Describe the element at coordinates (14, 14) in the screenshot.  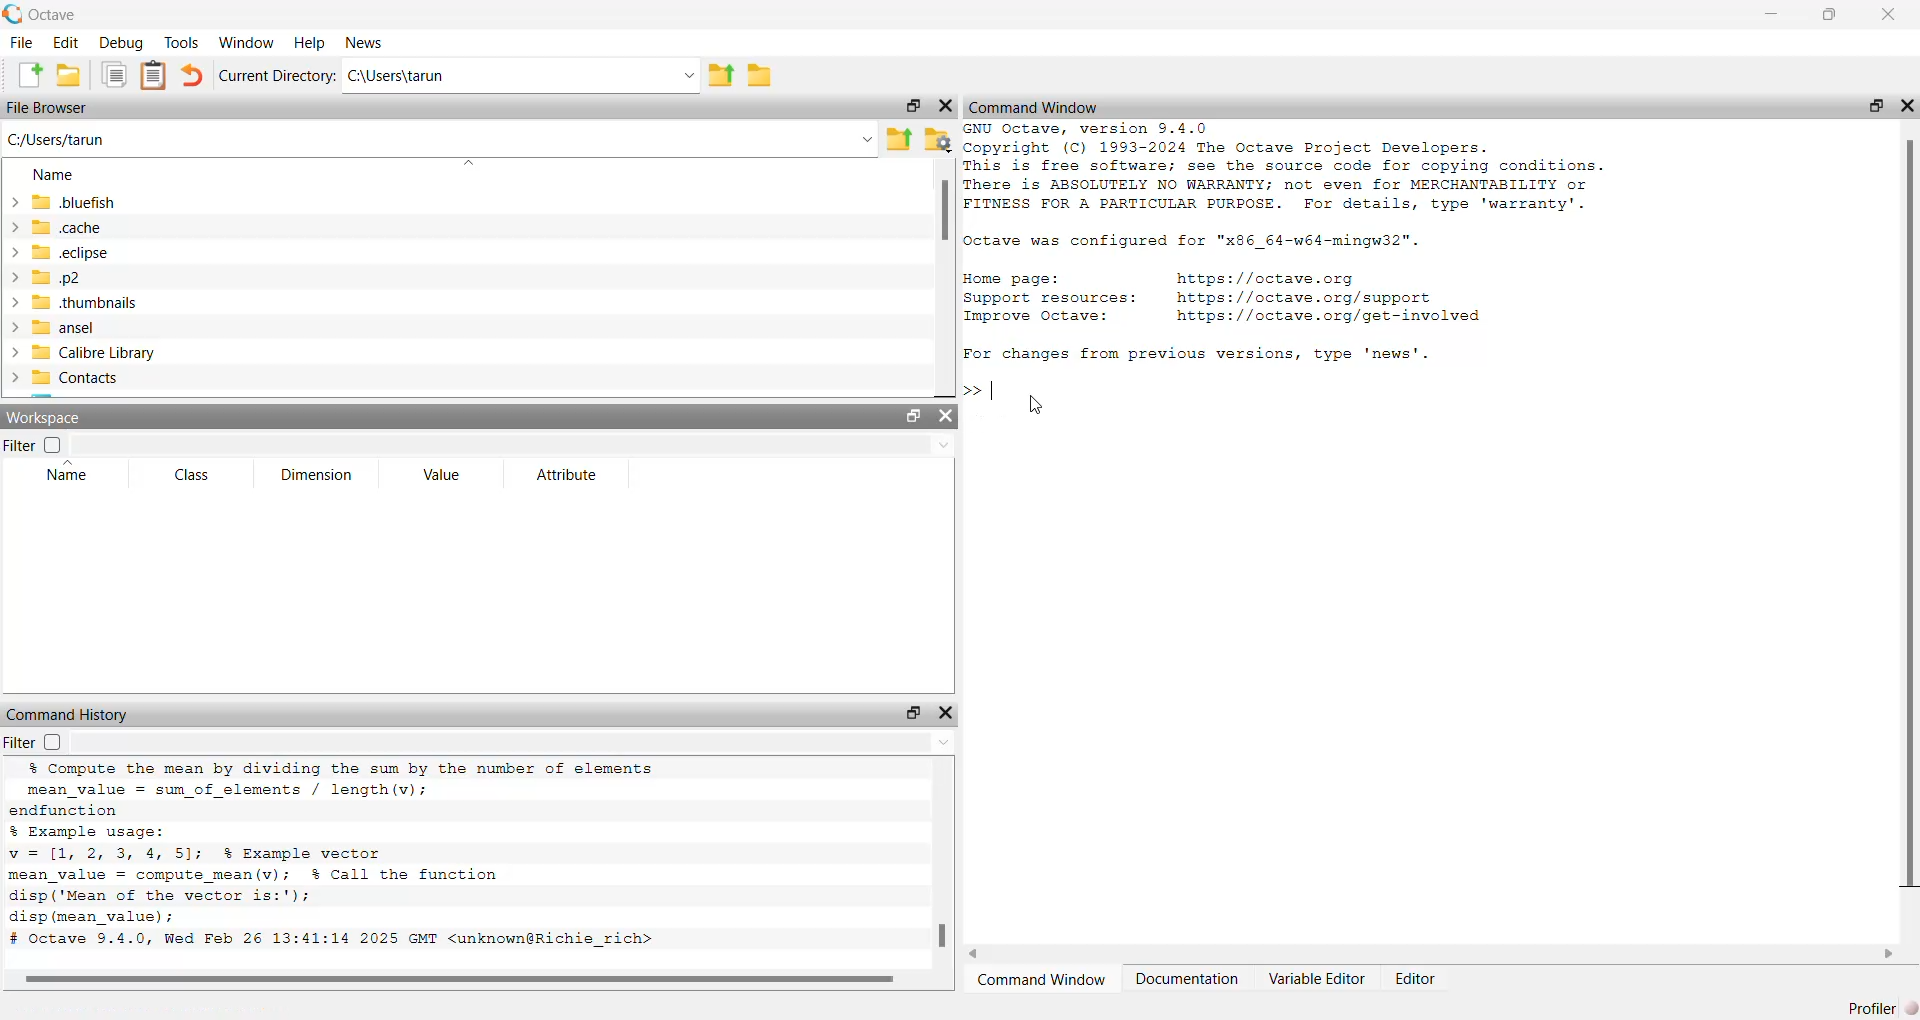
I see `logo` at that location.